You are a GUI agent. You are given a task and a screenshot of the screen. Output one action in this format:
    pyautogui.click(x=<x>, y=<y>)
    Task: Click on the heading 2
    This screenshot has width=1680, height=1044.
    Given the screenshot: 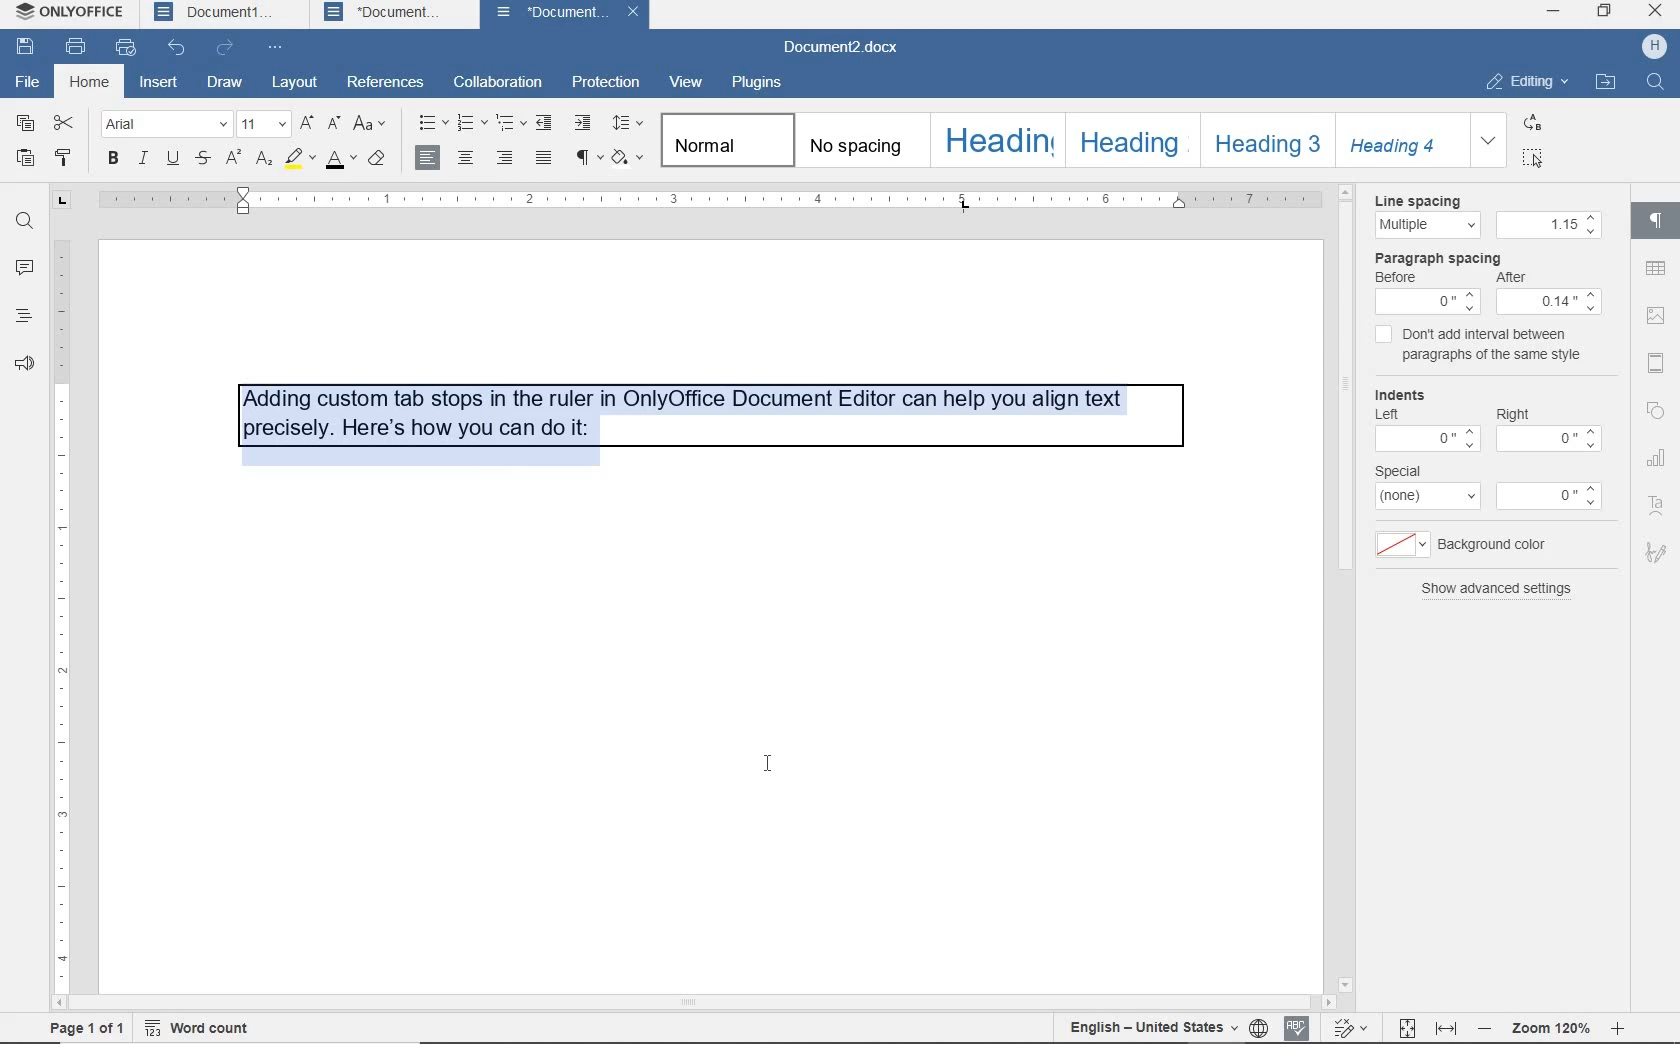 What is the action you would take?
    pyautogui.click(x=1130, y=141)
    